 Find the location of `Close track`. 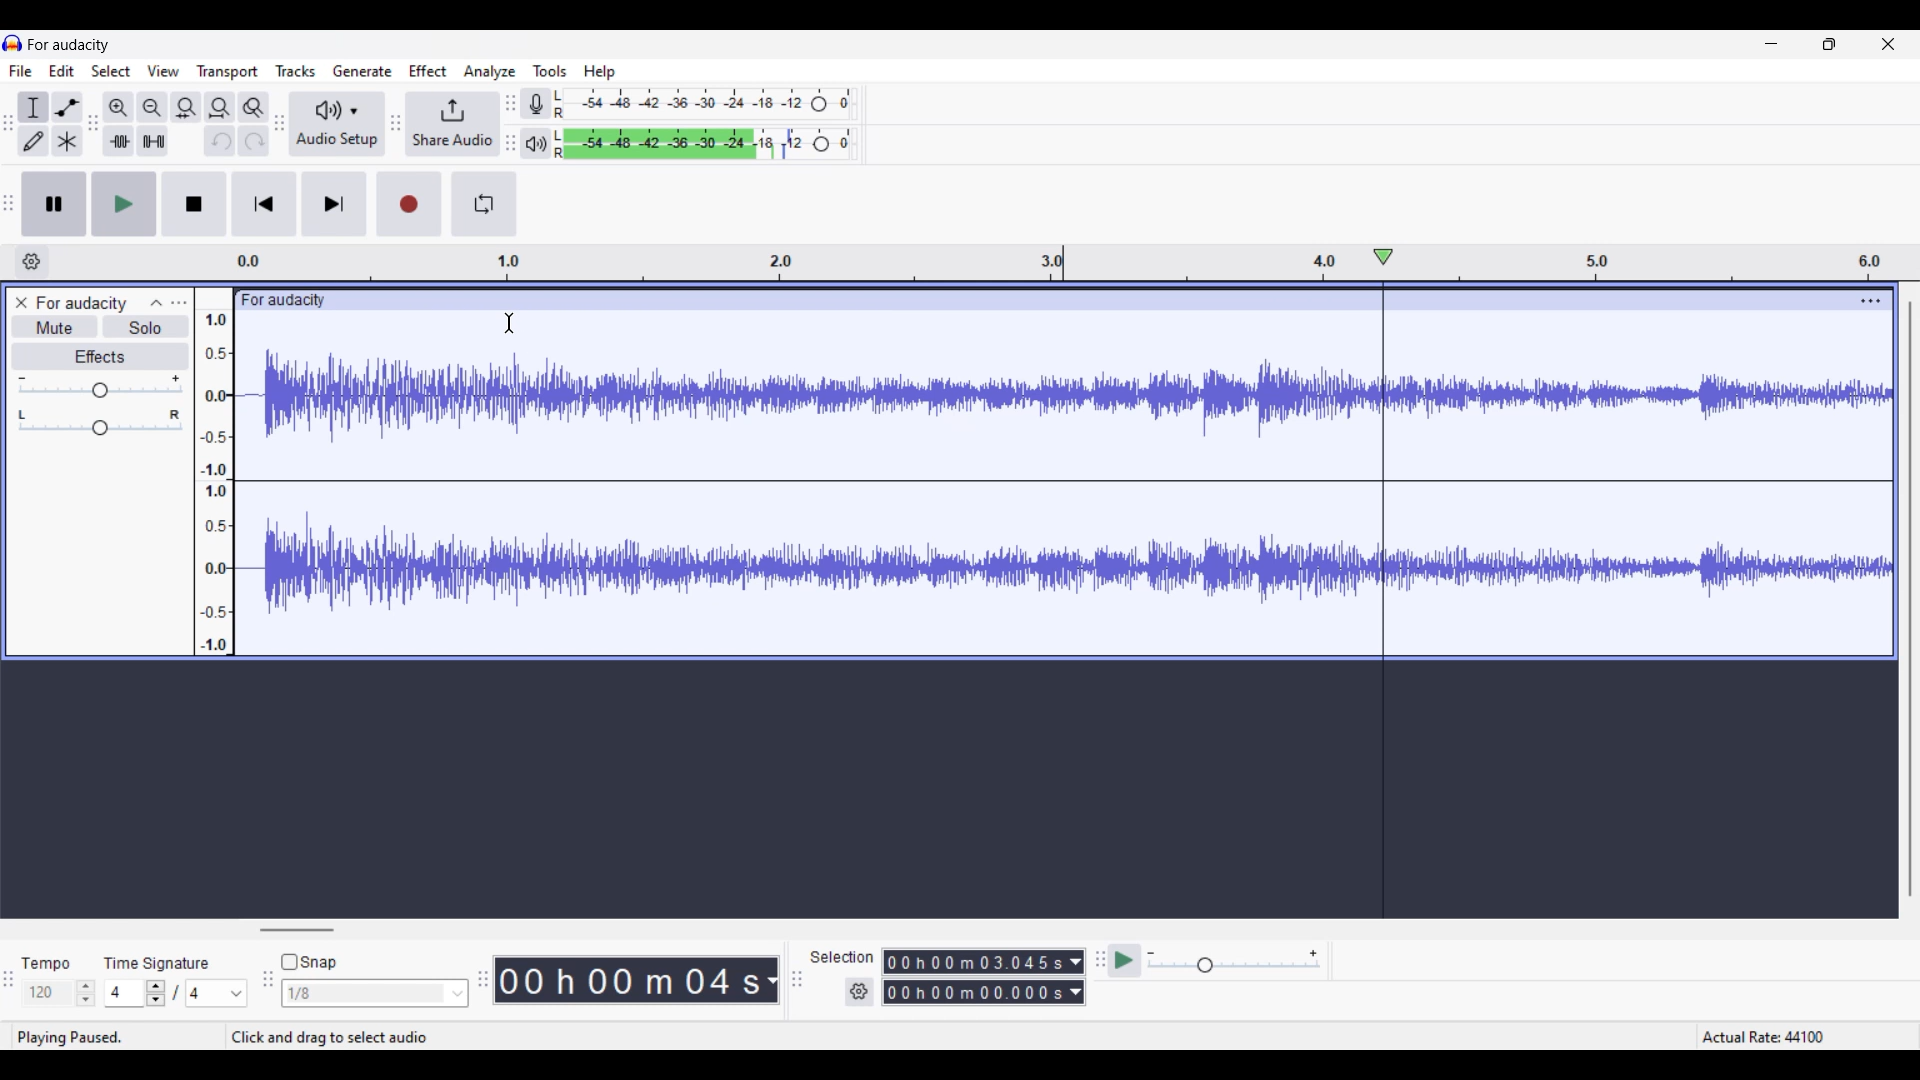

Close track is located at coordinates (21, 303).